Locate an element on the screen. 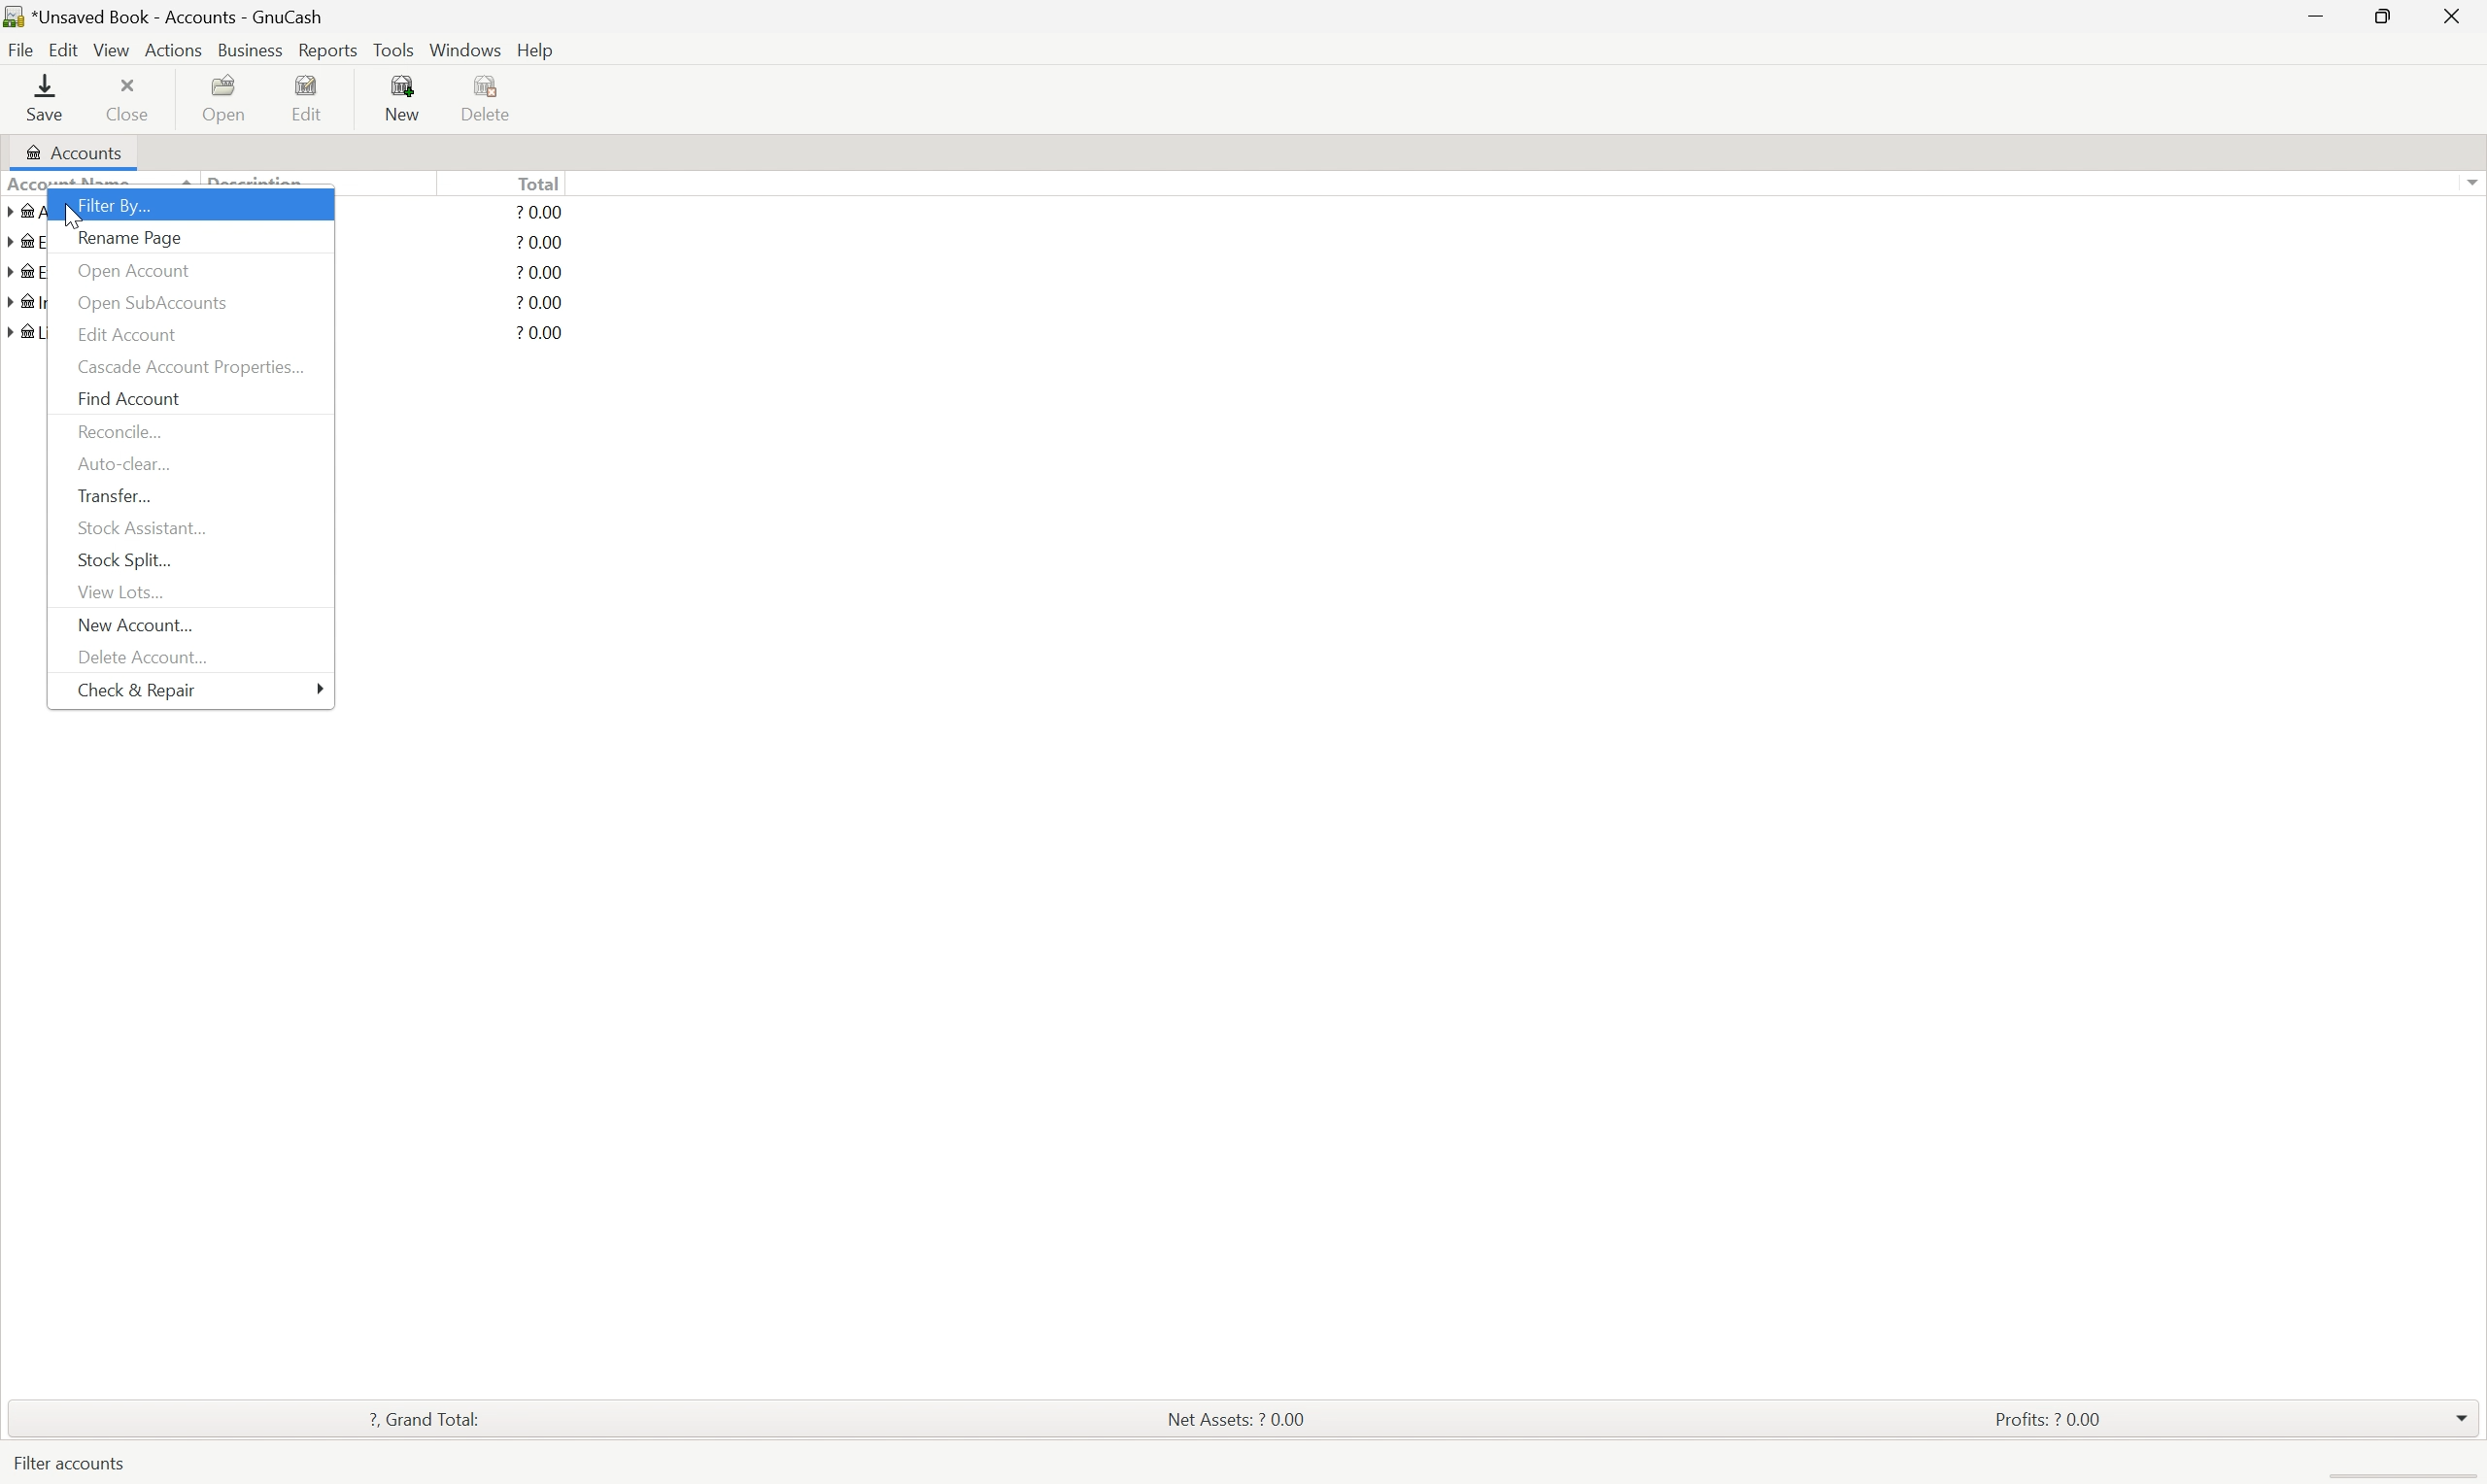 Image resolution: width=2487 pixels, height=1484 pixels. Rename page is located at coordinates (129, 241).